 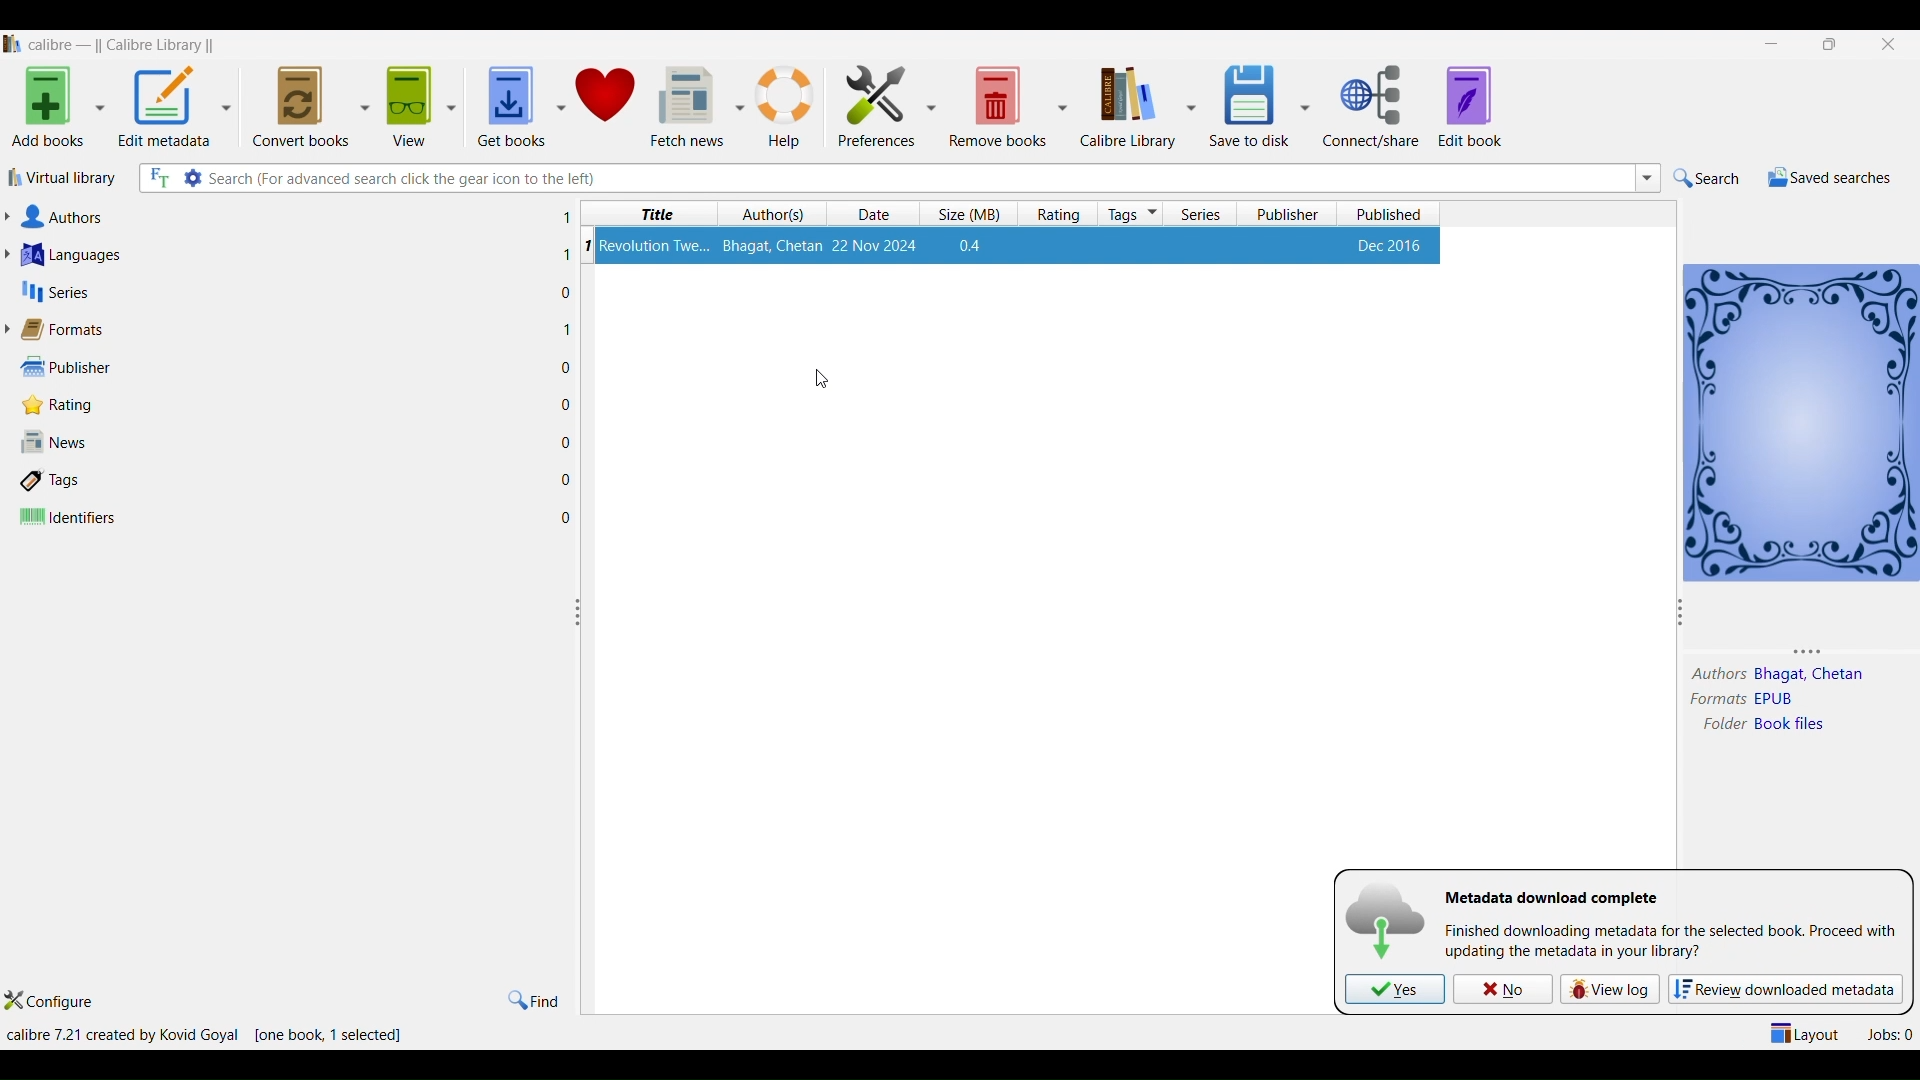 What do you see at coordinates (1478, 105) in the screenshot?
I see `edit book` at bounding box center [1478, 105].